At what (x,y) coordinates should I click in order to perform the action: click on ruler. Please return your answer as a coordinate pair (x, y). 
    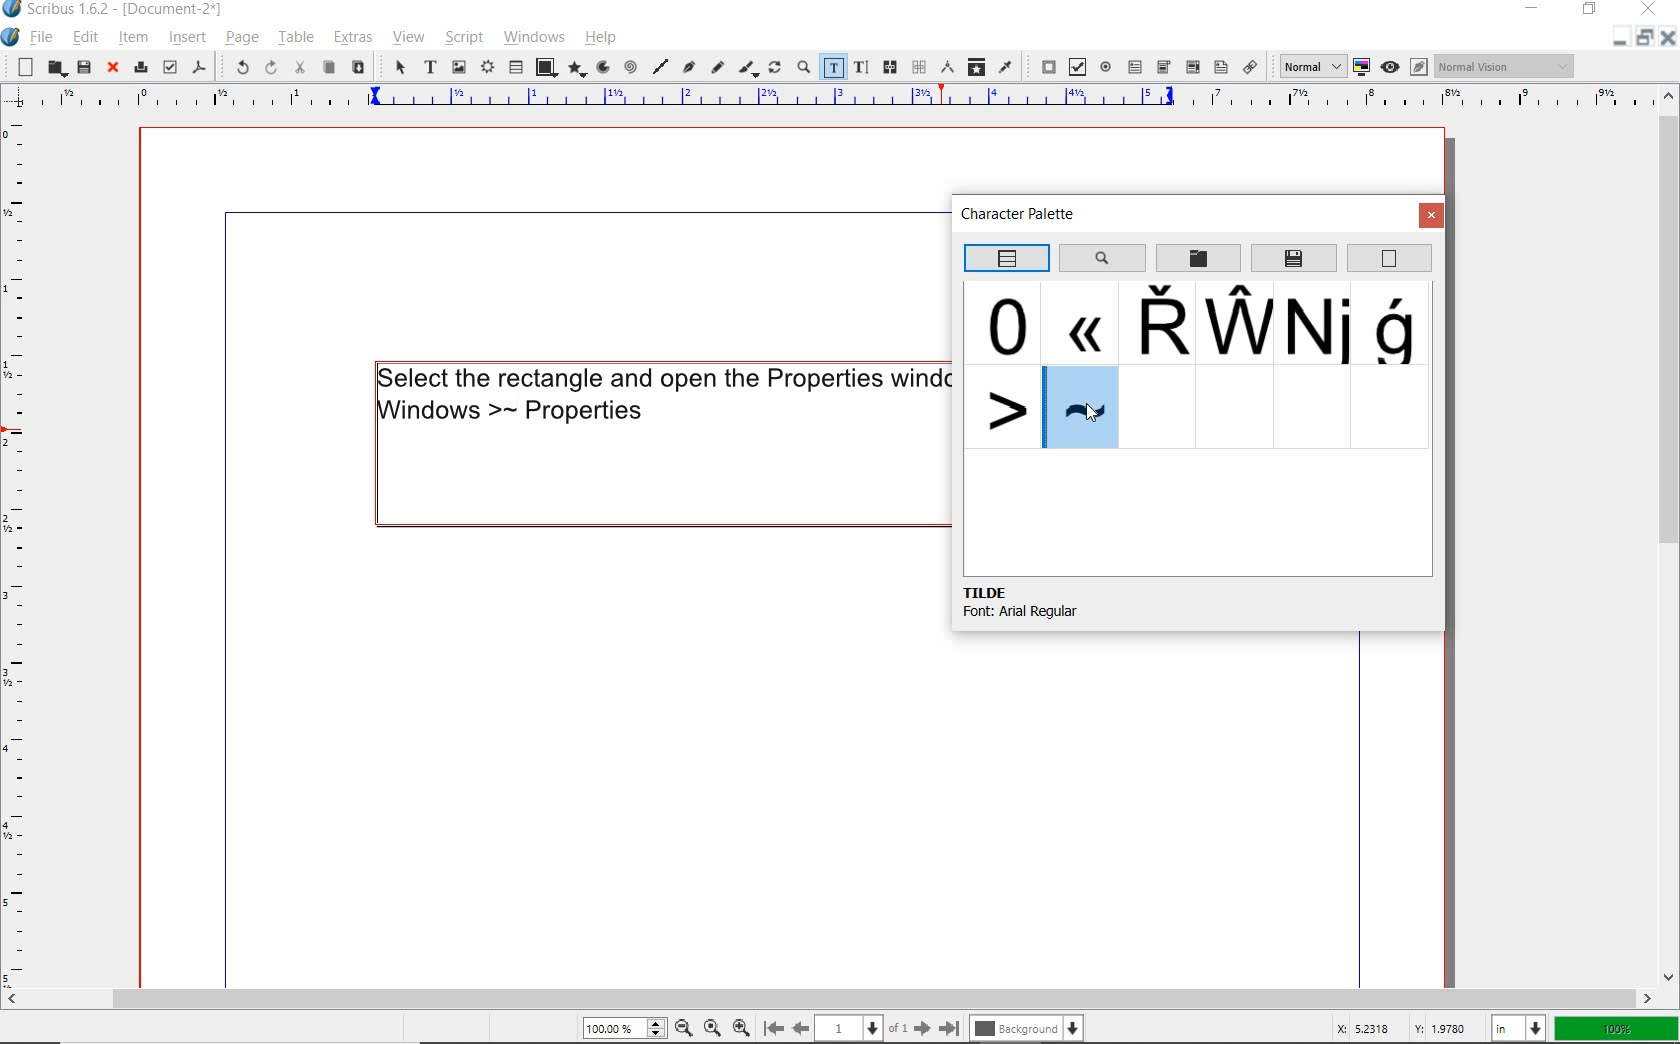
    Looking at the image, I should click on (17, 553).